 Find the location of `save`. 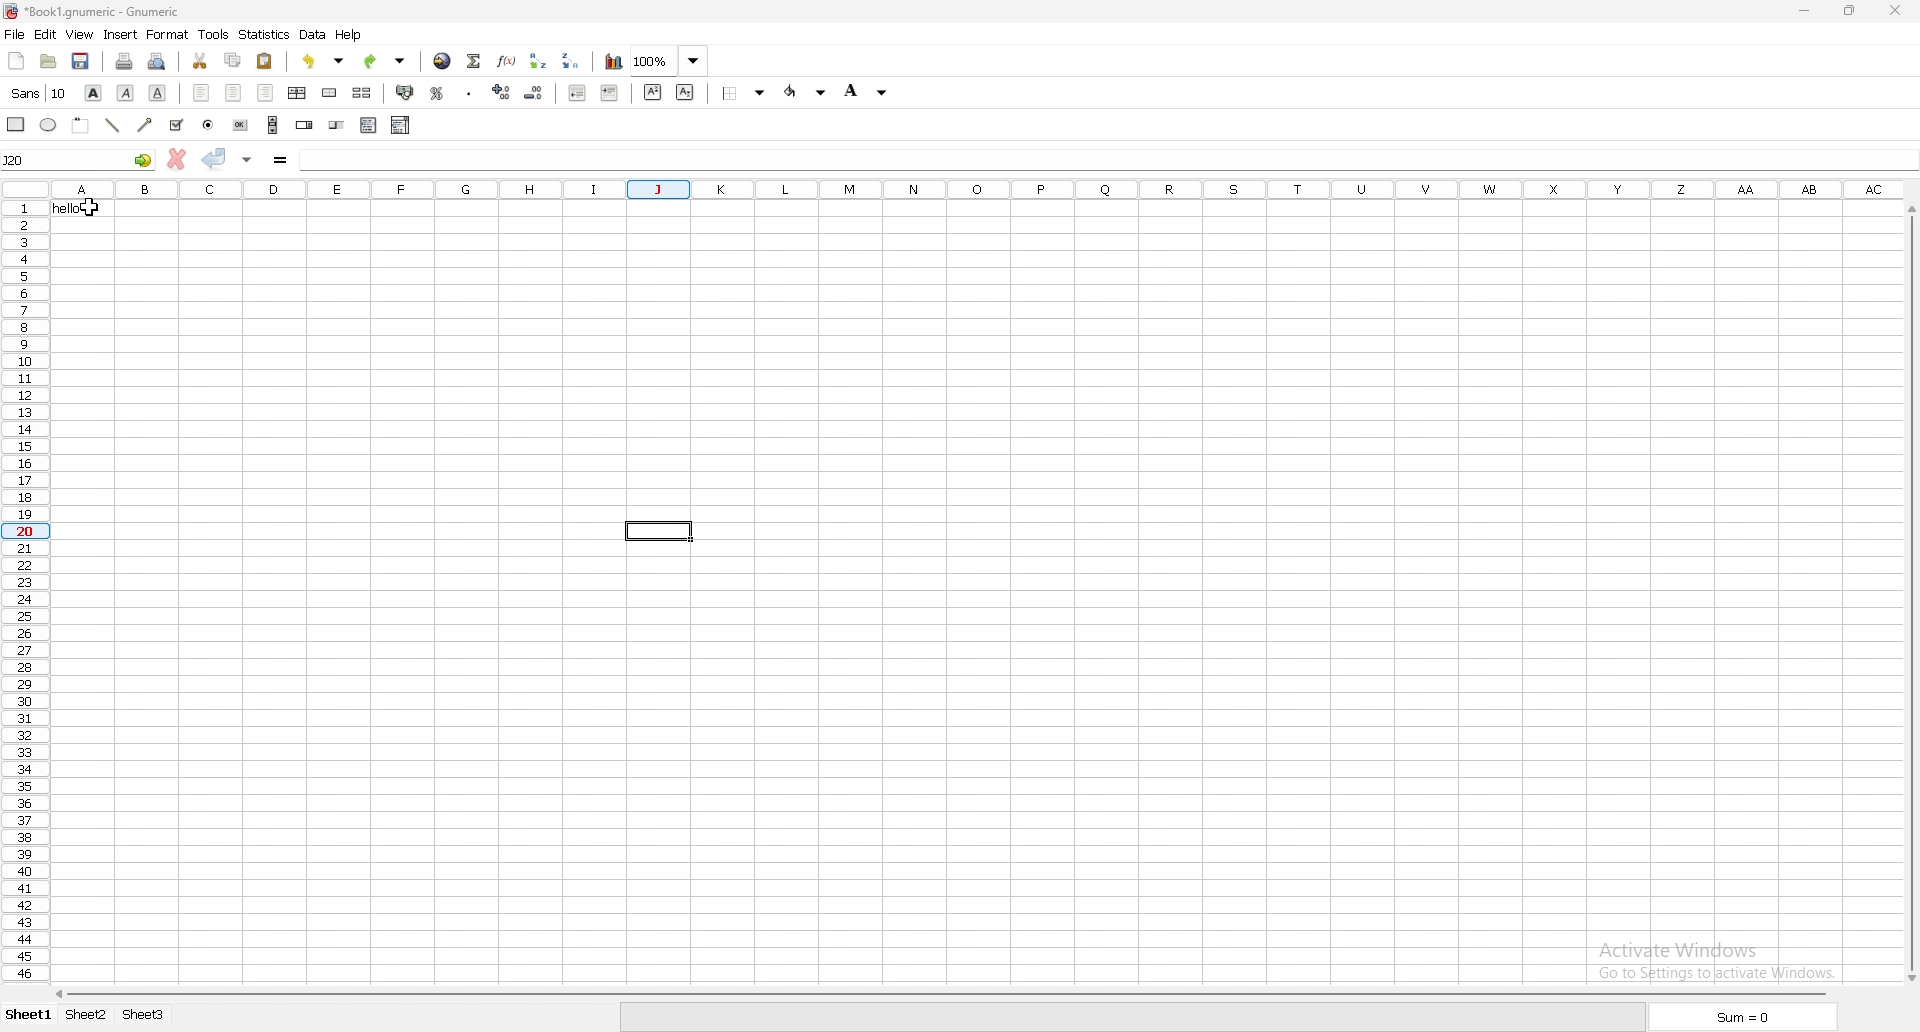

save is located at coordinates (80, 60).